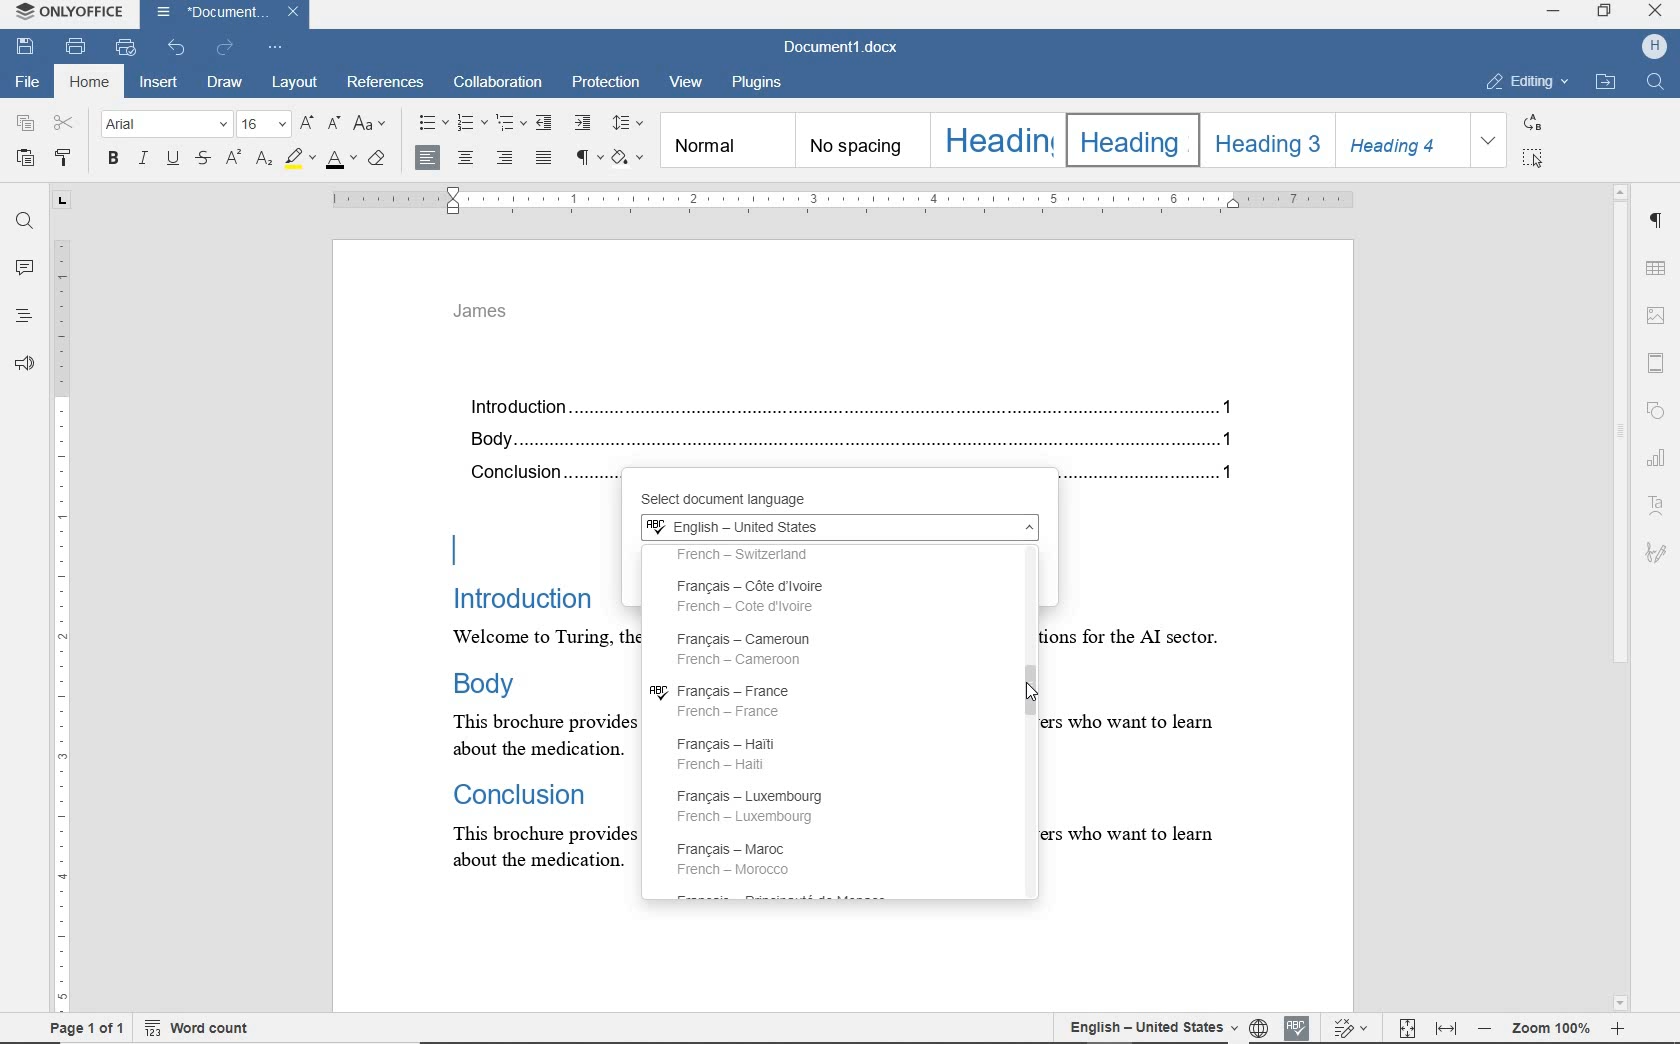 This screenshot has height=1044, width=1680. What do you see at coordinates (1352, 1028) in the screenshot?
I see `track changes` at bounding box center [1352, 1028].